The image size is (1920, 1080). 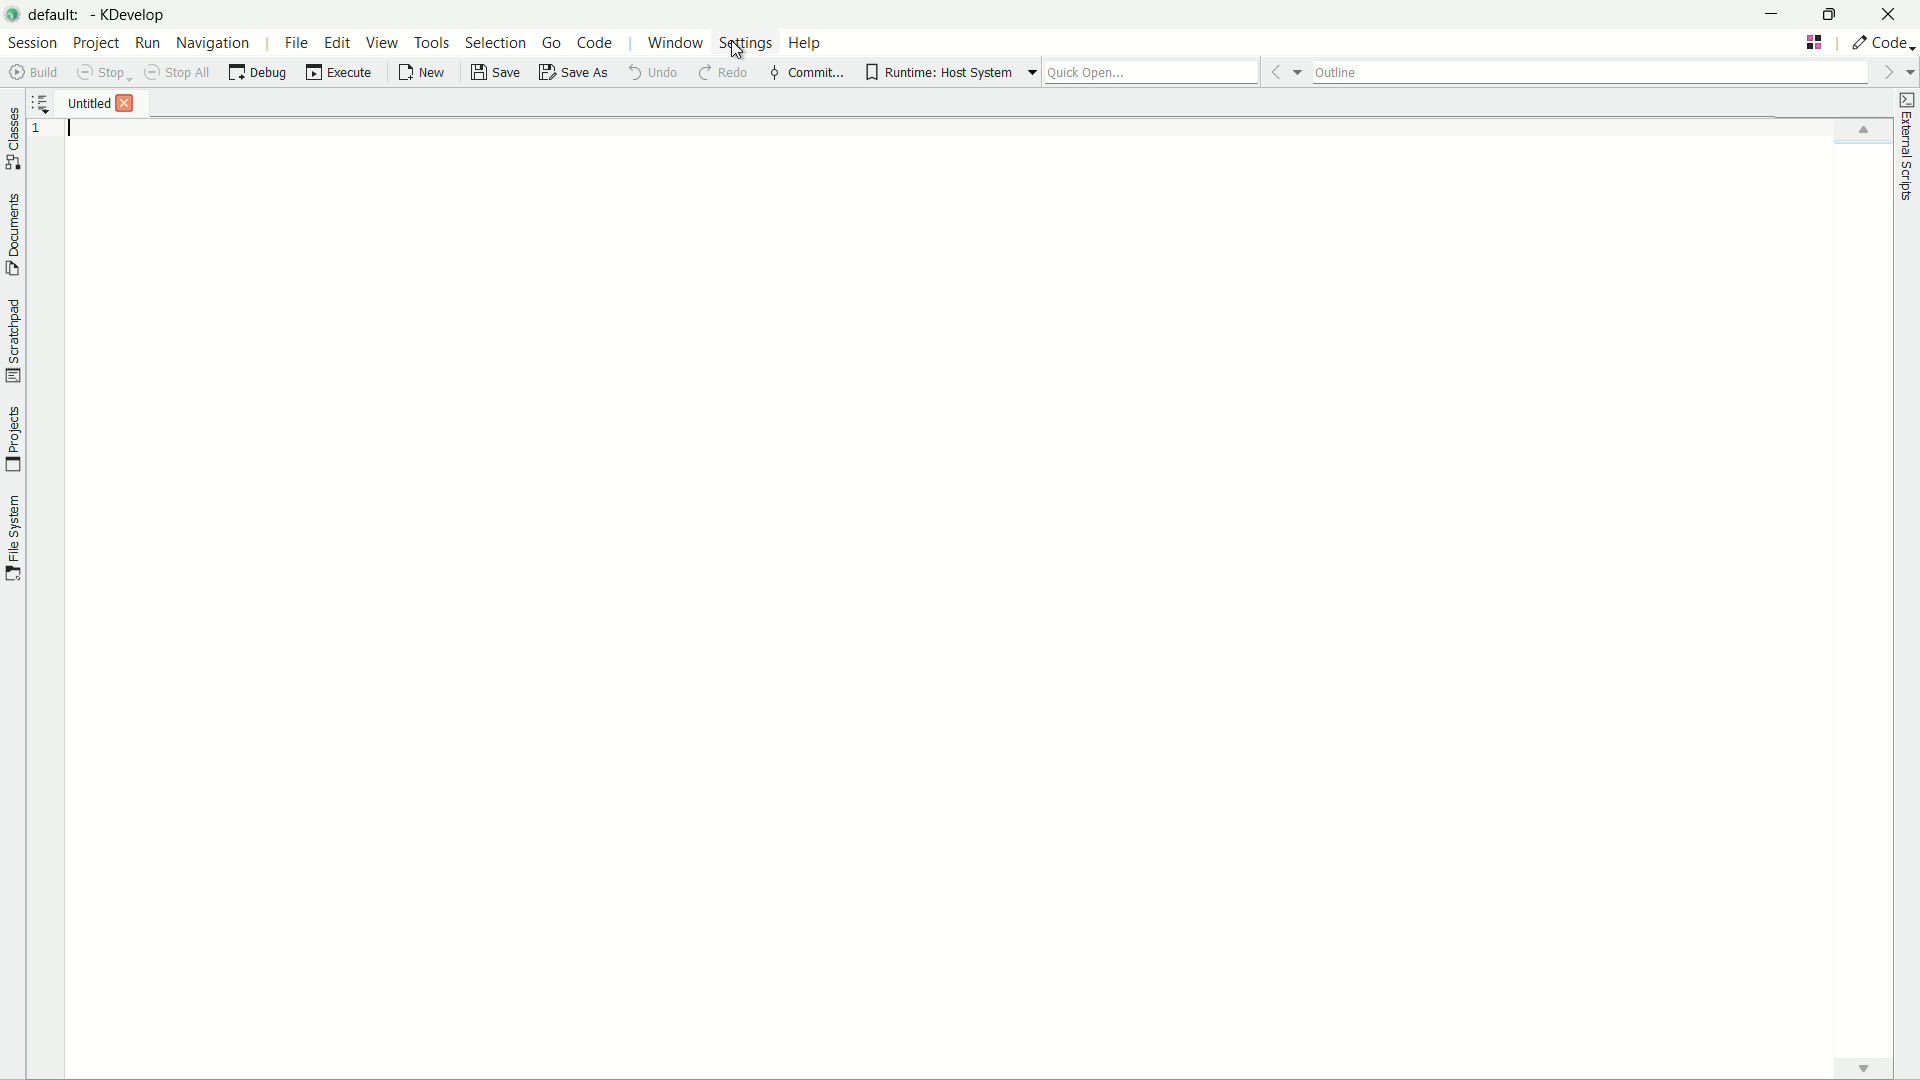 I want to click on runtime host system, so click(x=944, y=73).